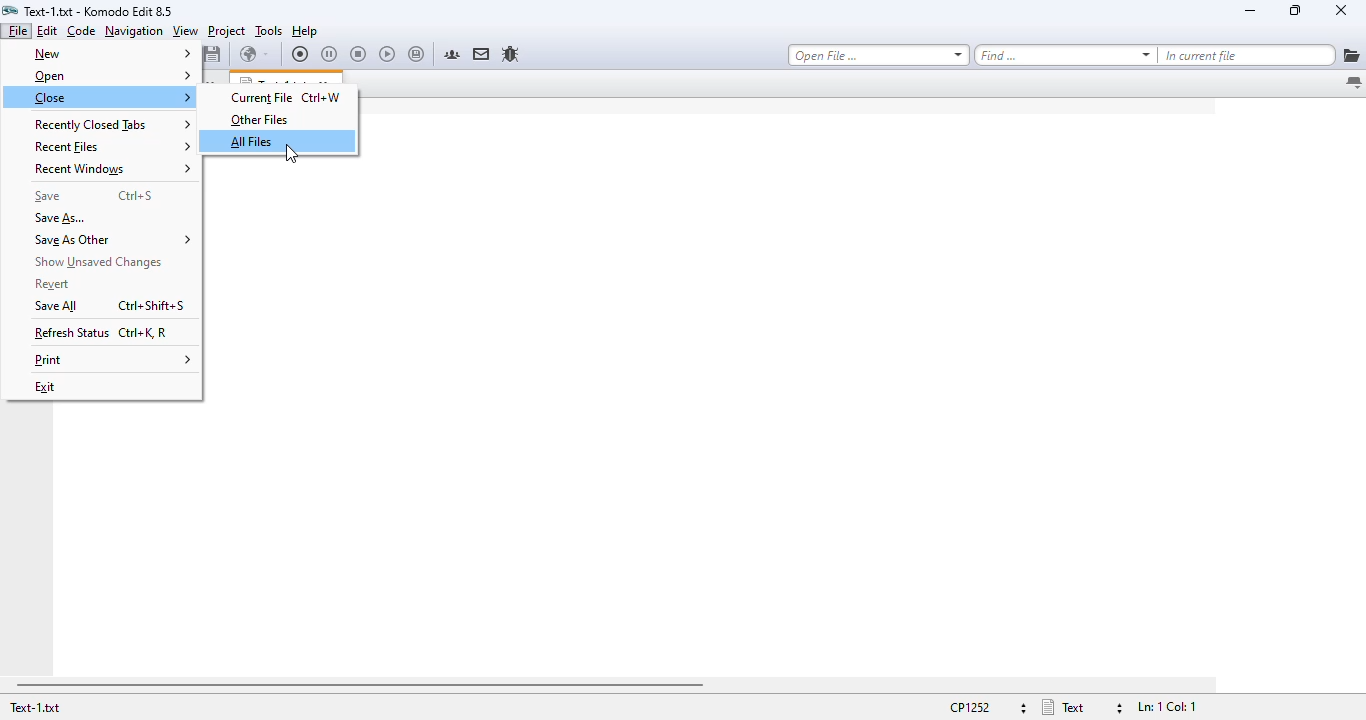  Describe the element at coordinates (34, 707) in the screenshot. I see `text-1` at that location.